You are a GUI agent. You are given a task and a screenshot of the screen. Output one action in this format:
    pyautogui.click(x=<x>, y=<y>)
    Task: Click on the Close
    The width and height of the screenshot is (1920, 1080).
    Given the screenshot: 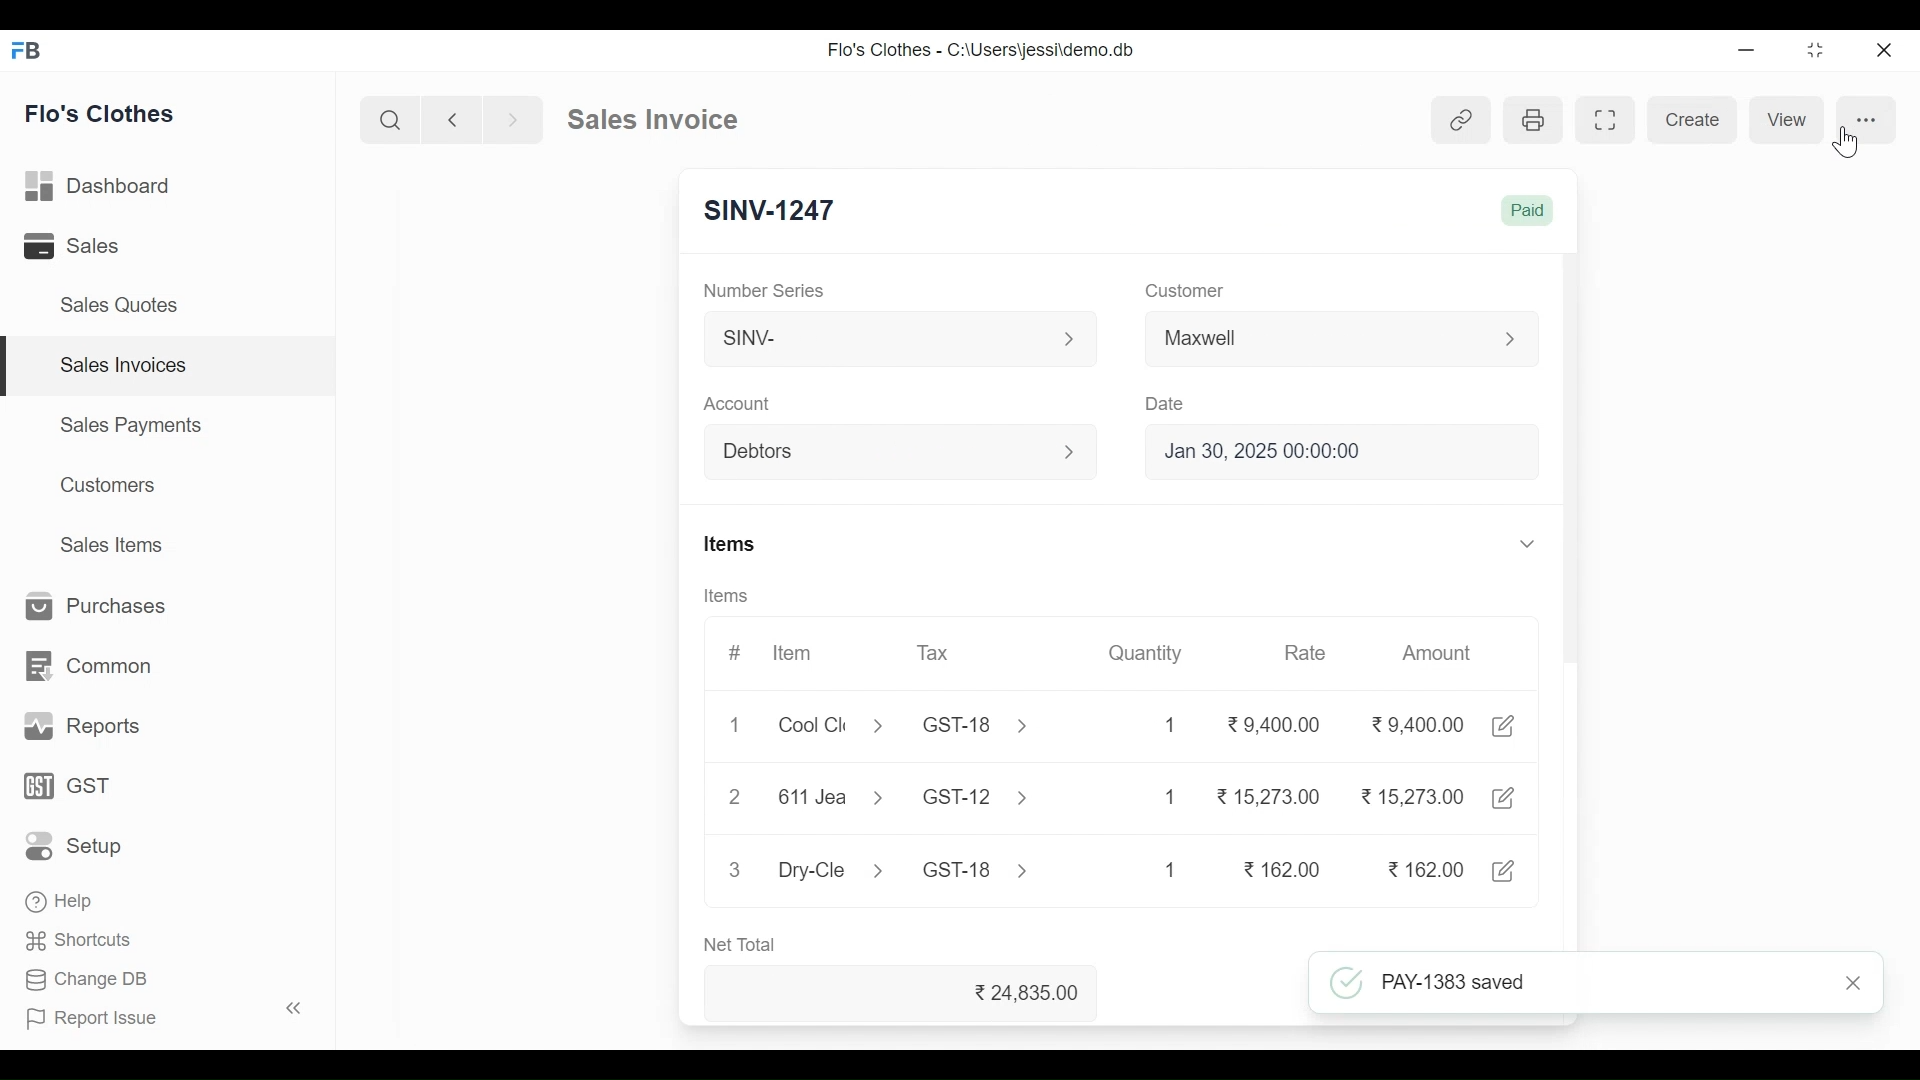 What is the action you would take?
    pyautogui.click(x=1881, y=51)
    